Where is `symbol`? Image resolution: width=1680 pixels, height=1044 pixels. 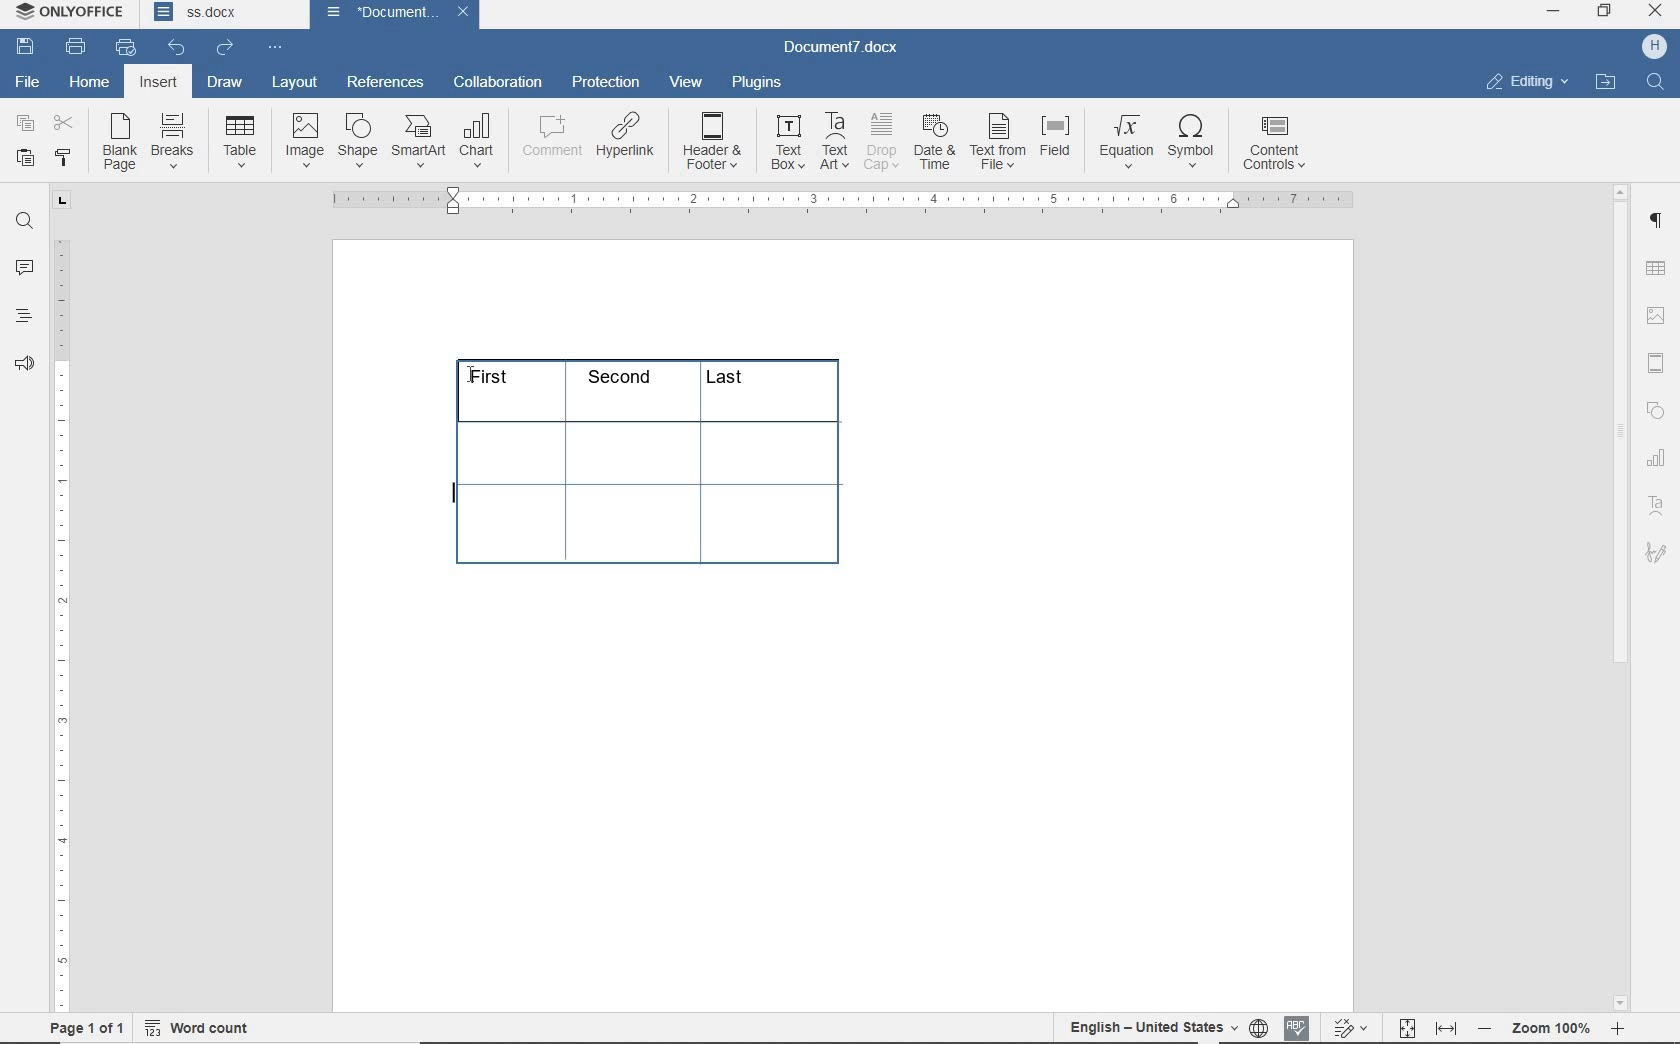 symbol is located at coordinates (1195, 140).